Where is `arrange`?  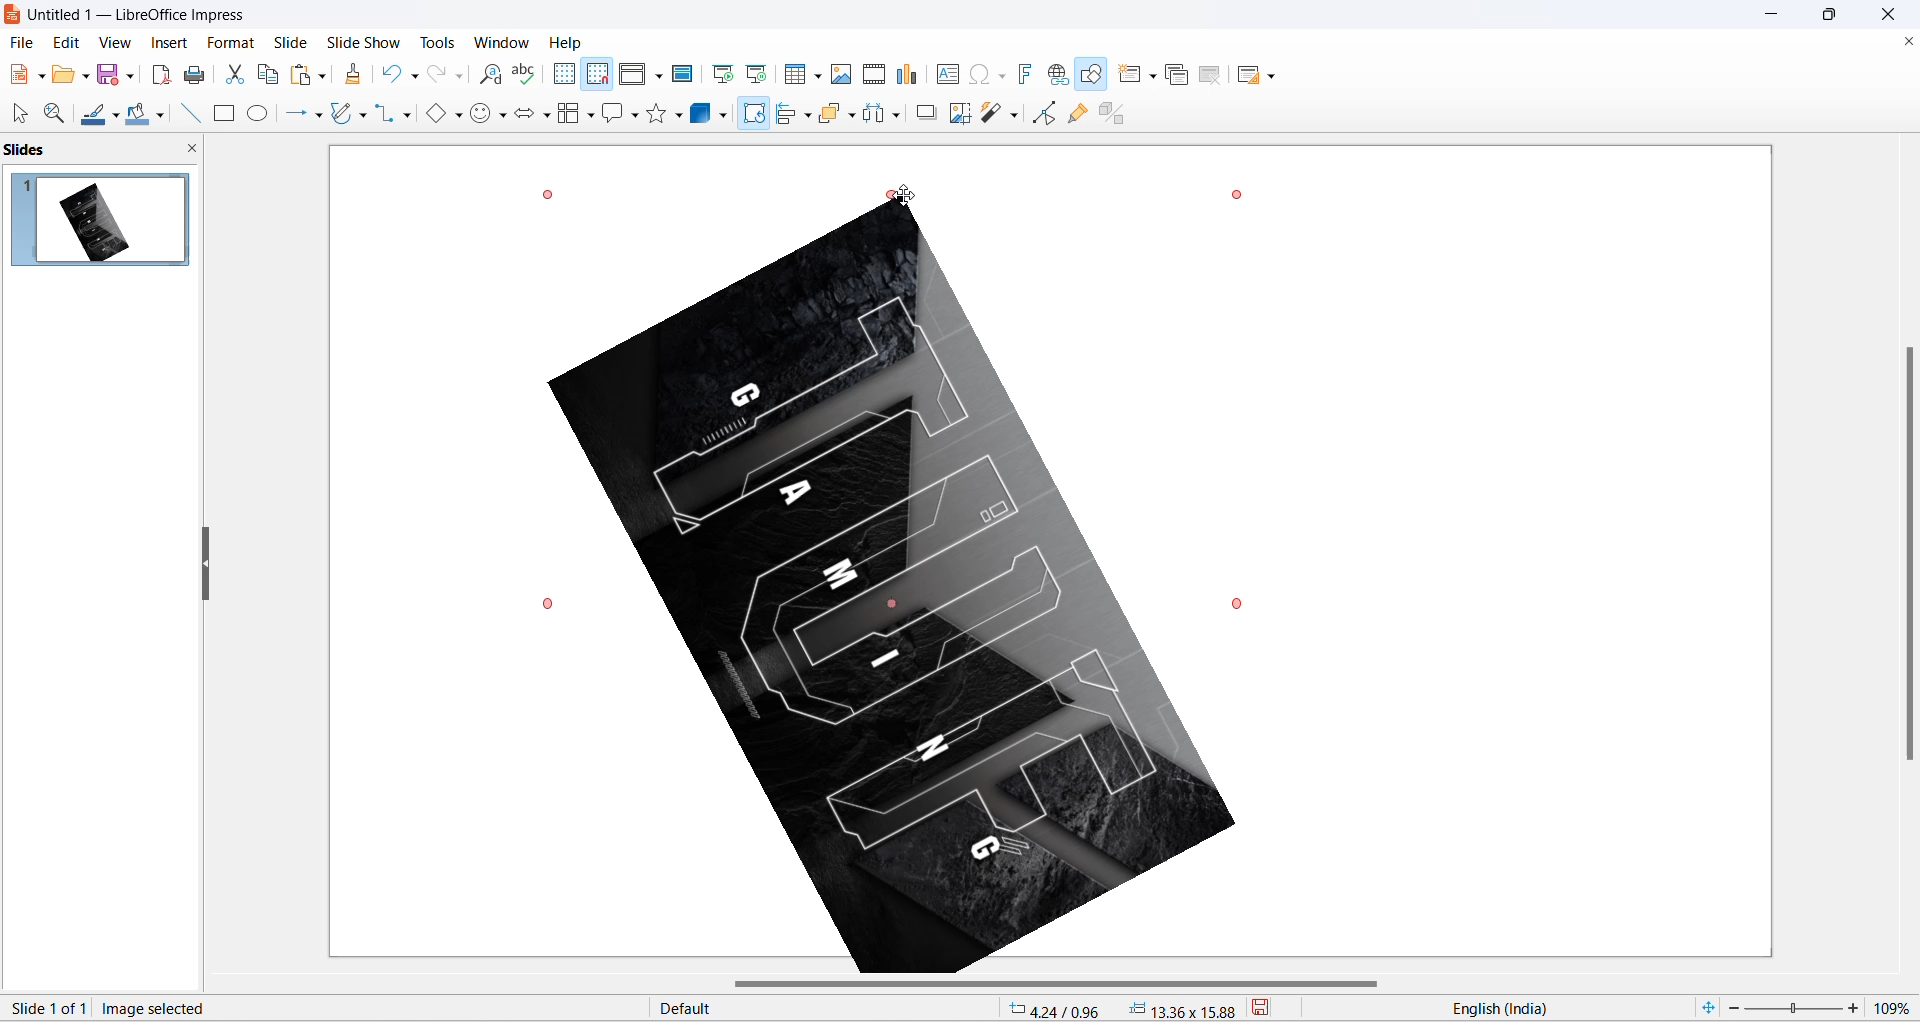
arrange is located at coordinates (836, 112).